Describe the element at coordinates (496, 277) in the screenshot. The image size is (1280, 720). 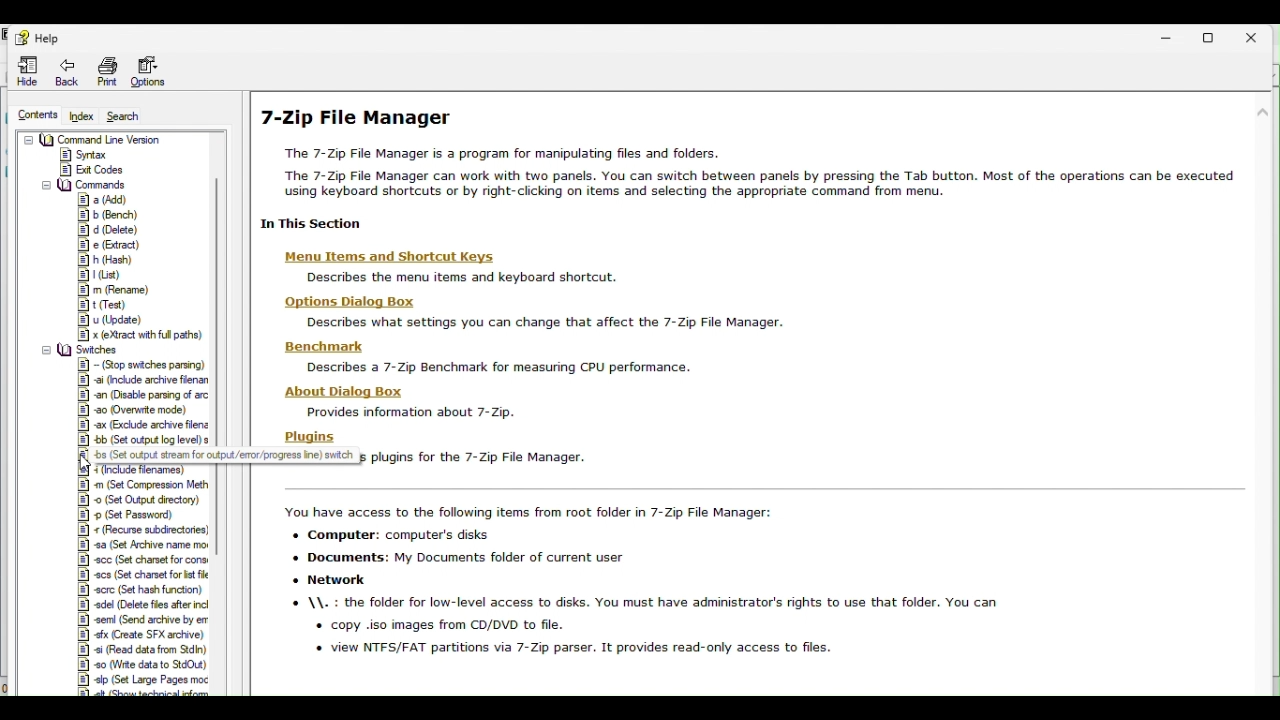
I see `description text` at that location.